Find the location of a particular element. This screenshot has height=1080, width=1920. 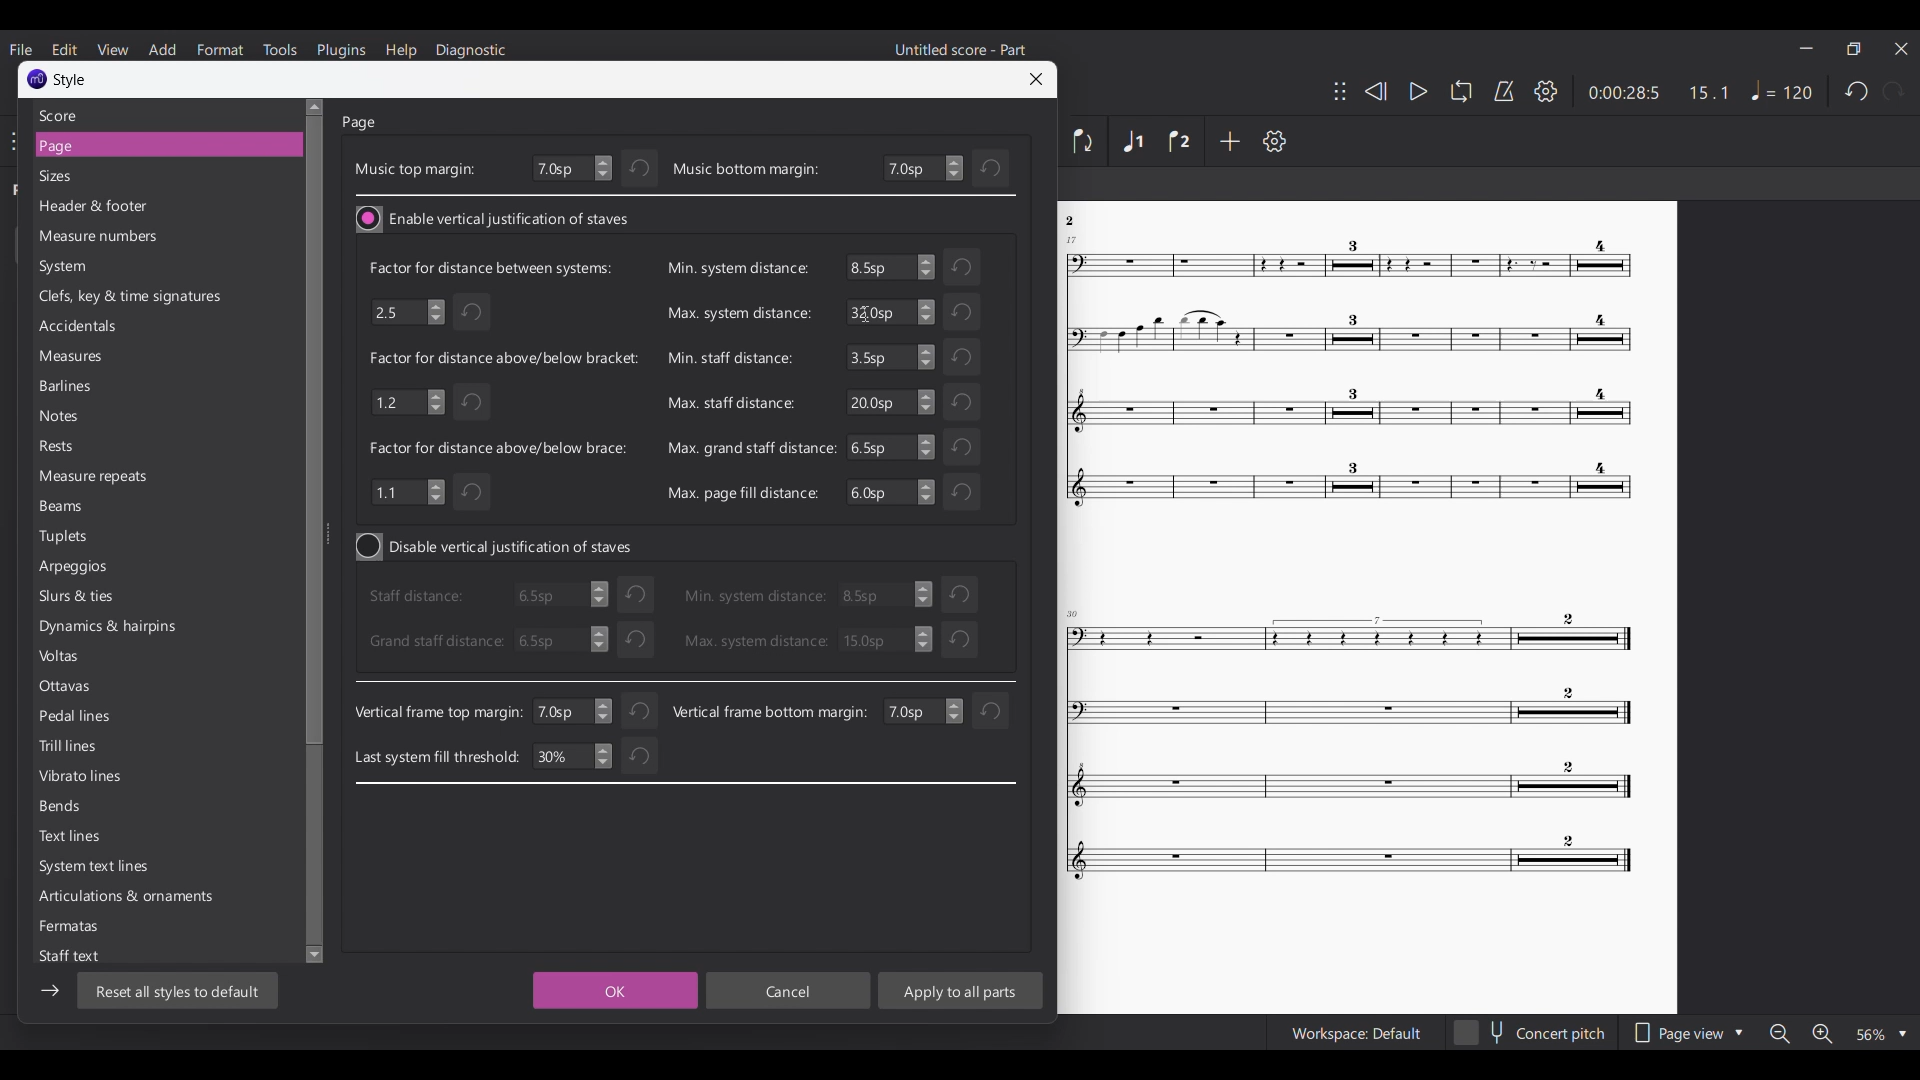

Accidentals is located at coordinates (142, 328).